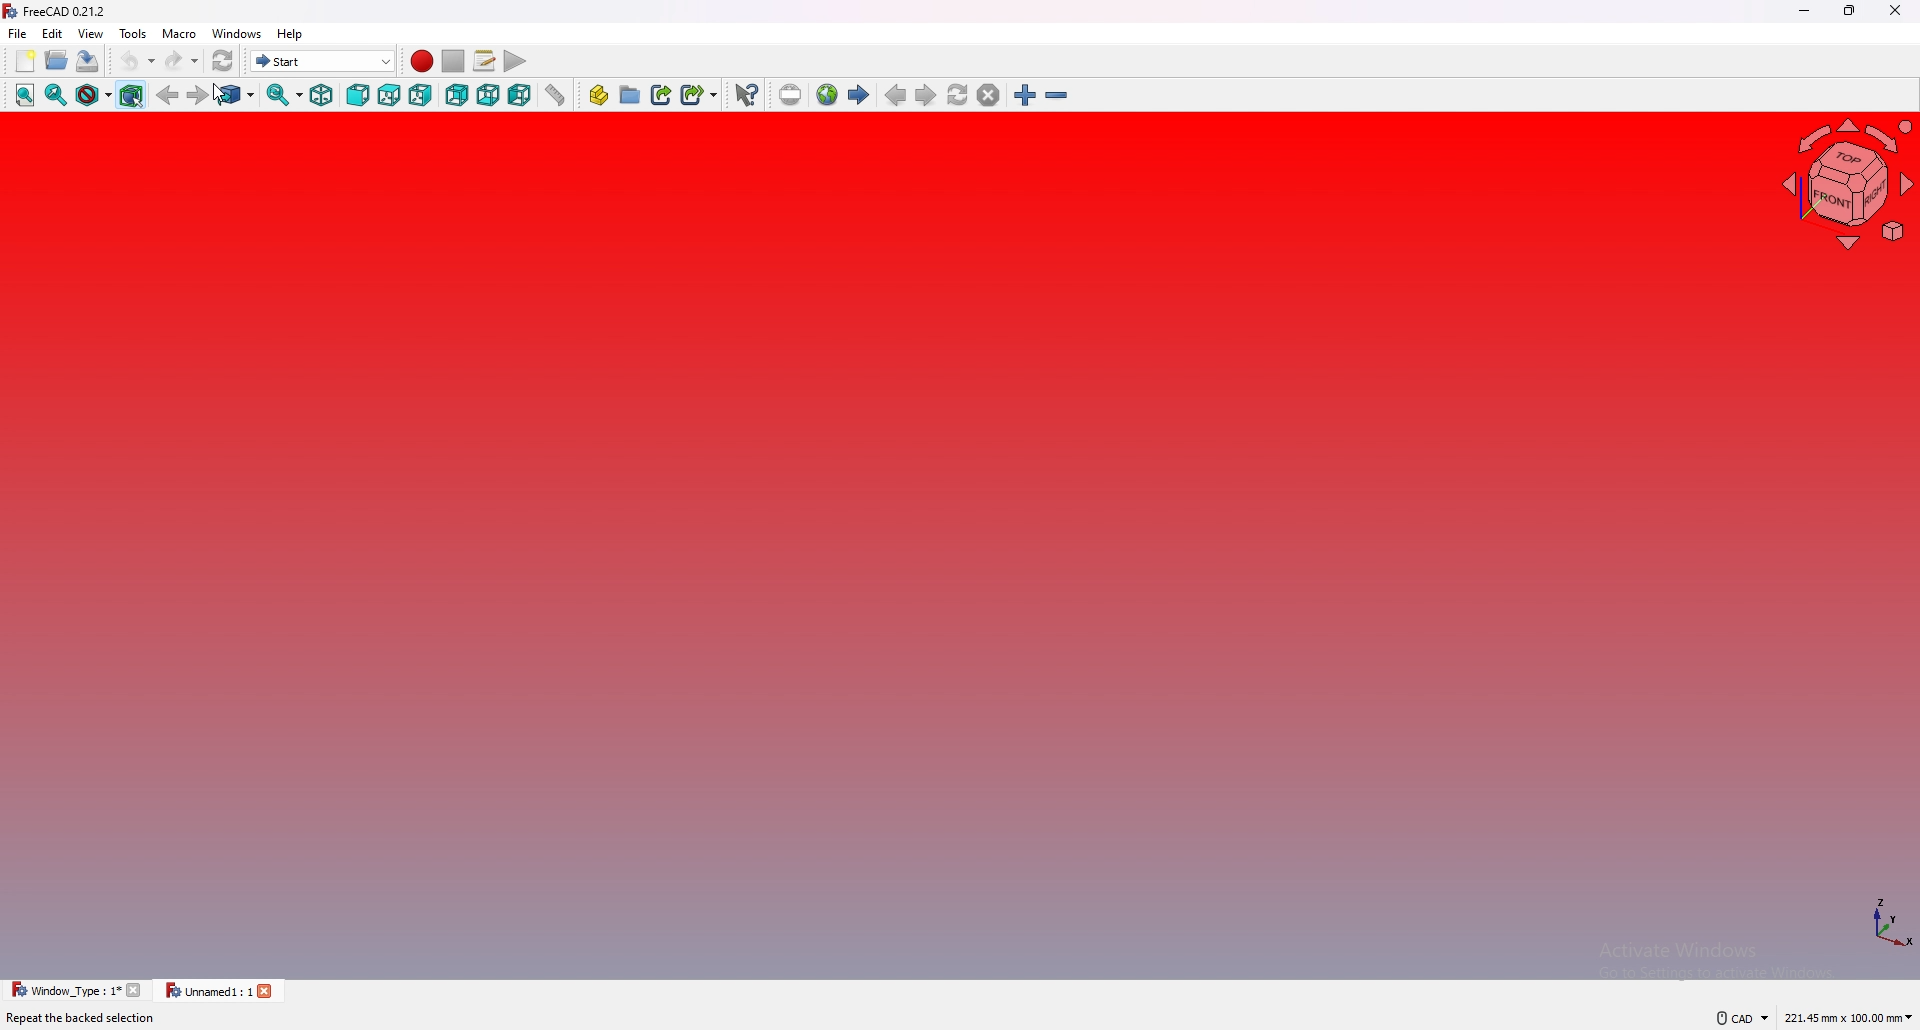  What do you see at coordinates (1850, 11) in the screenshot?
I see `resize` at bounding box center [1850, 11].